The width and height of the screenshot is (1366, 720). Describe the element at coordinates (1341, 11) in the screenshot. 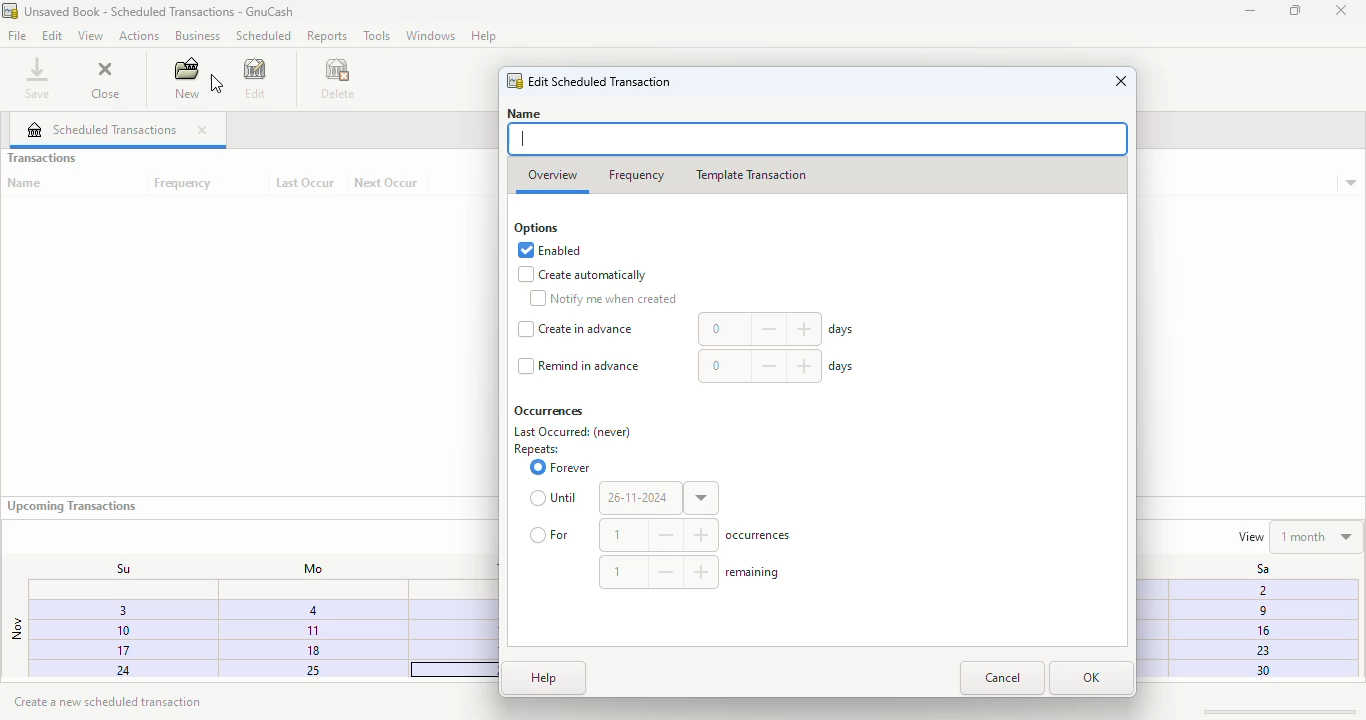

I see `close` at that location.